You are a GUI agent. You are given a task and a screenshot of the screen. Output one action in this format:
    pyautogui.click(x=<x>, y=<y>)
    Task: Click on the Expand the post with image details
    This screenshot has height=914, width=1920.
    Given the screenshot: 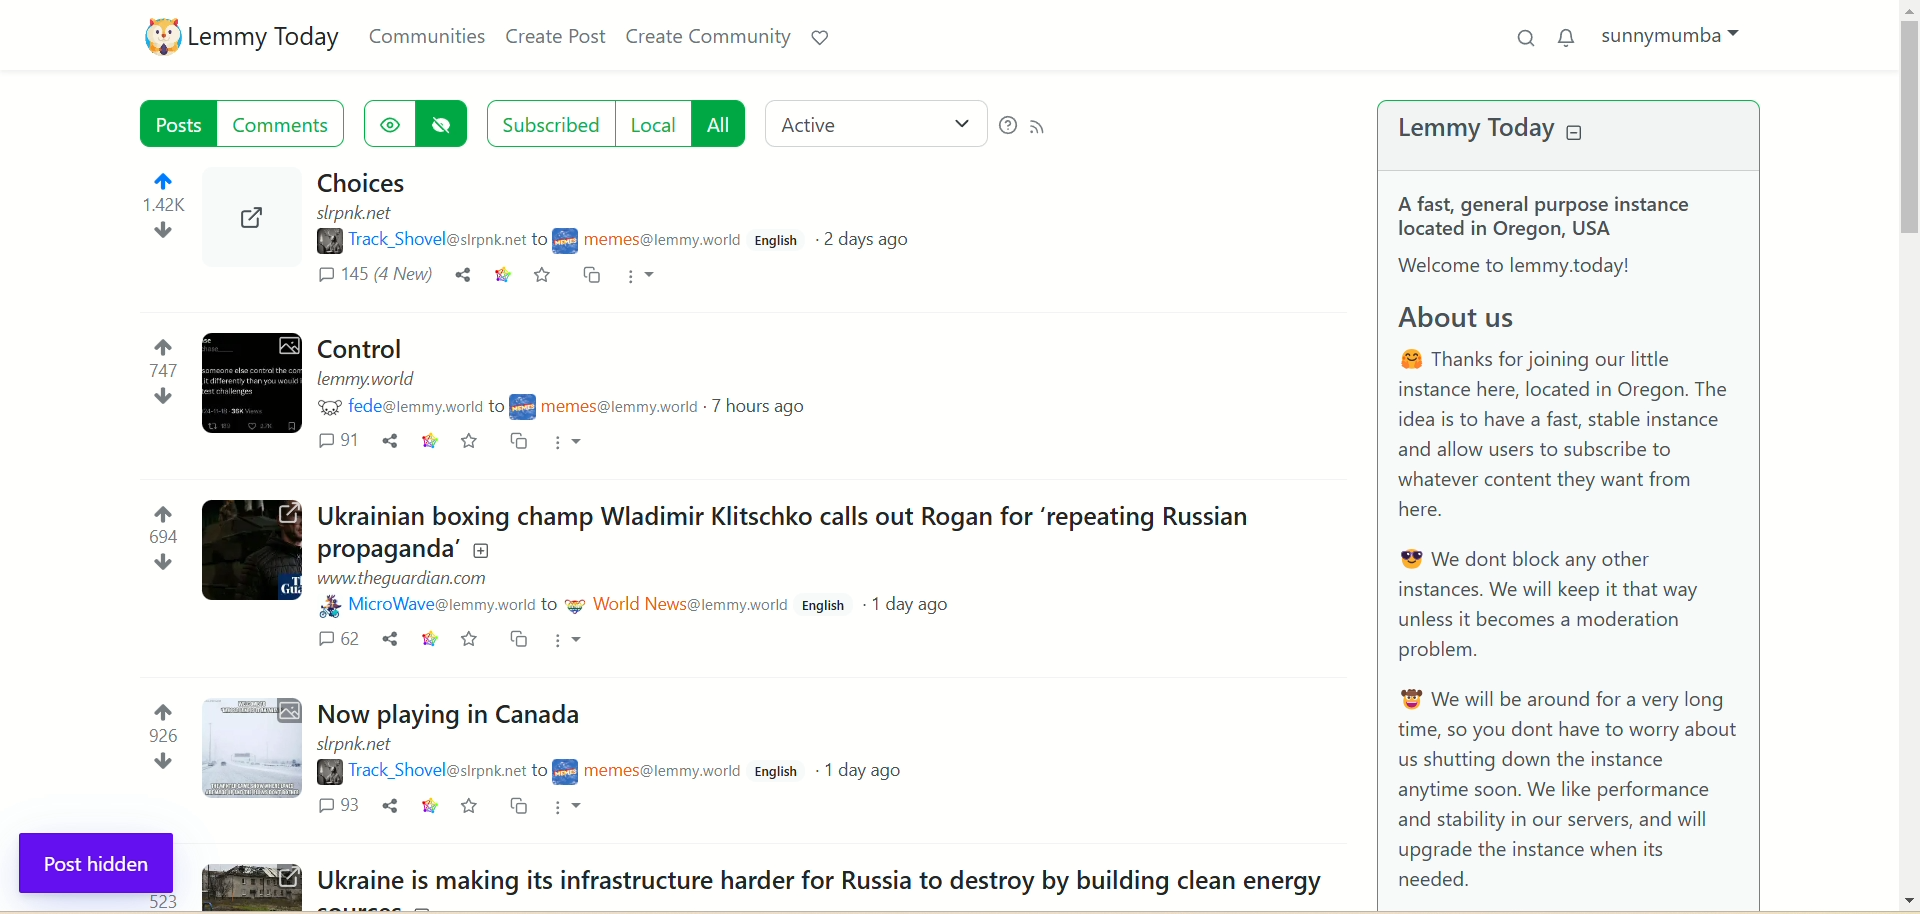 What is the action you would take?
    pyautogui.click(x=250, y=386)
    